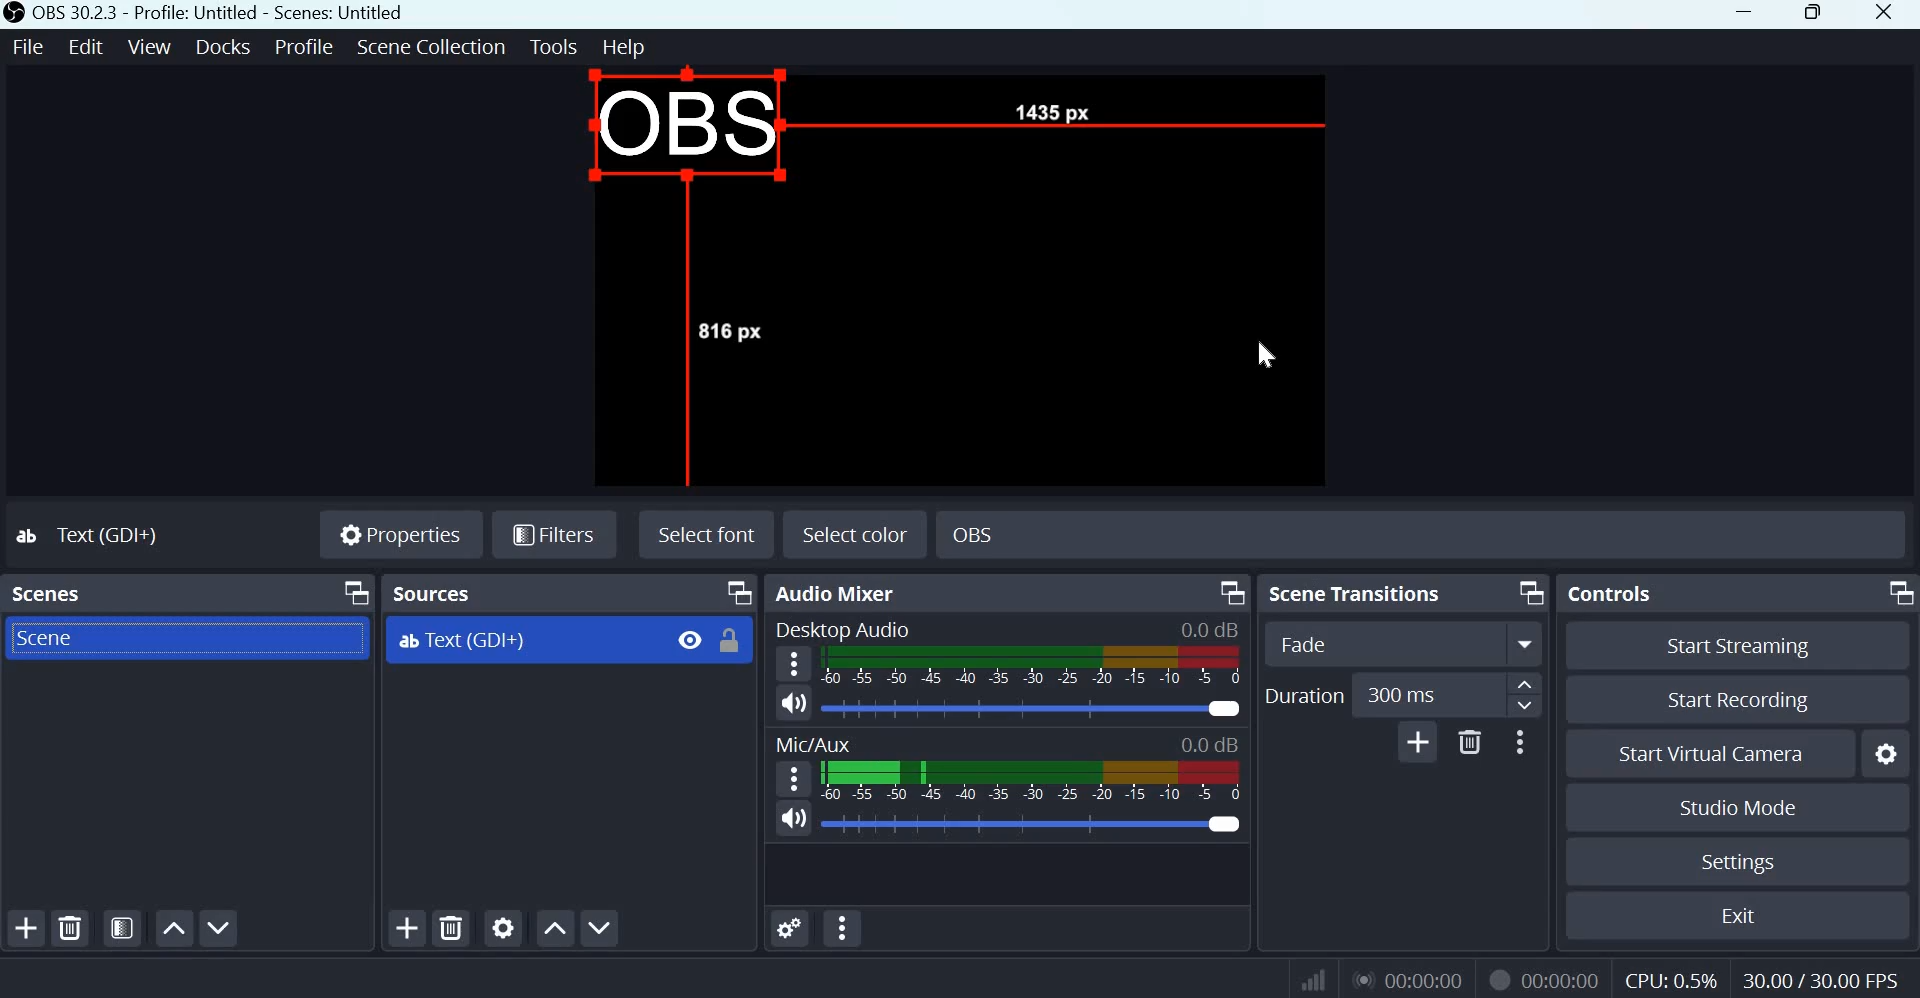  I want to click on Move source(s) down, so click(602, 927).